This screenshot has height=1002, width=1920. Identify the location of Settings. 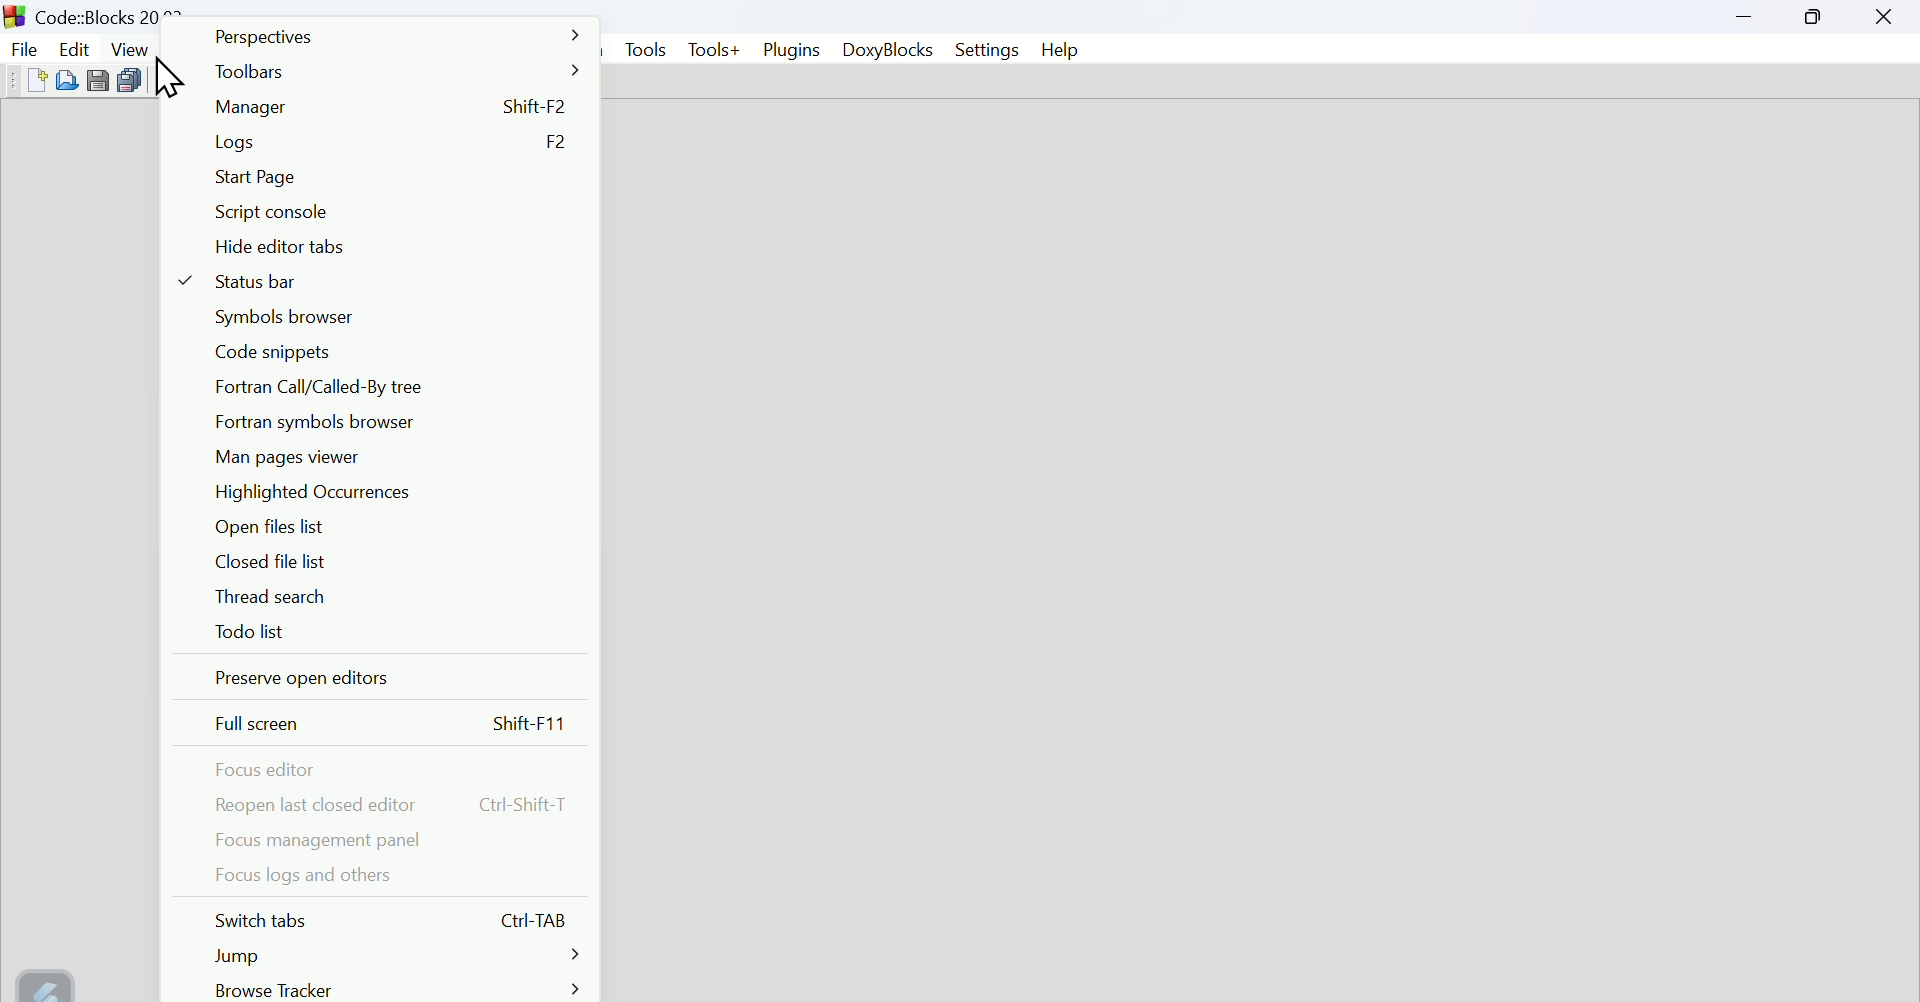
(987, 49).